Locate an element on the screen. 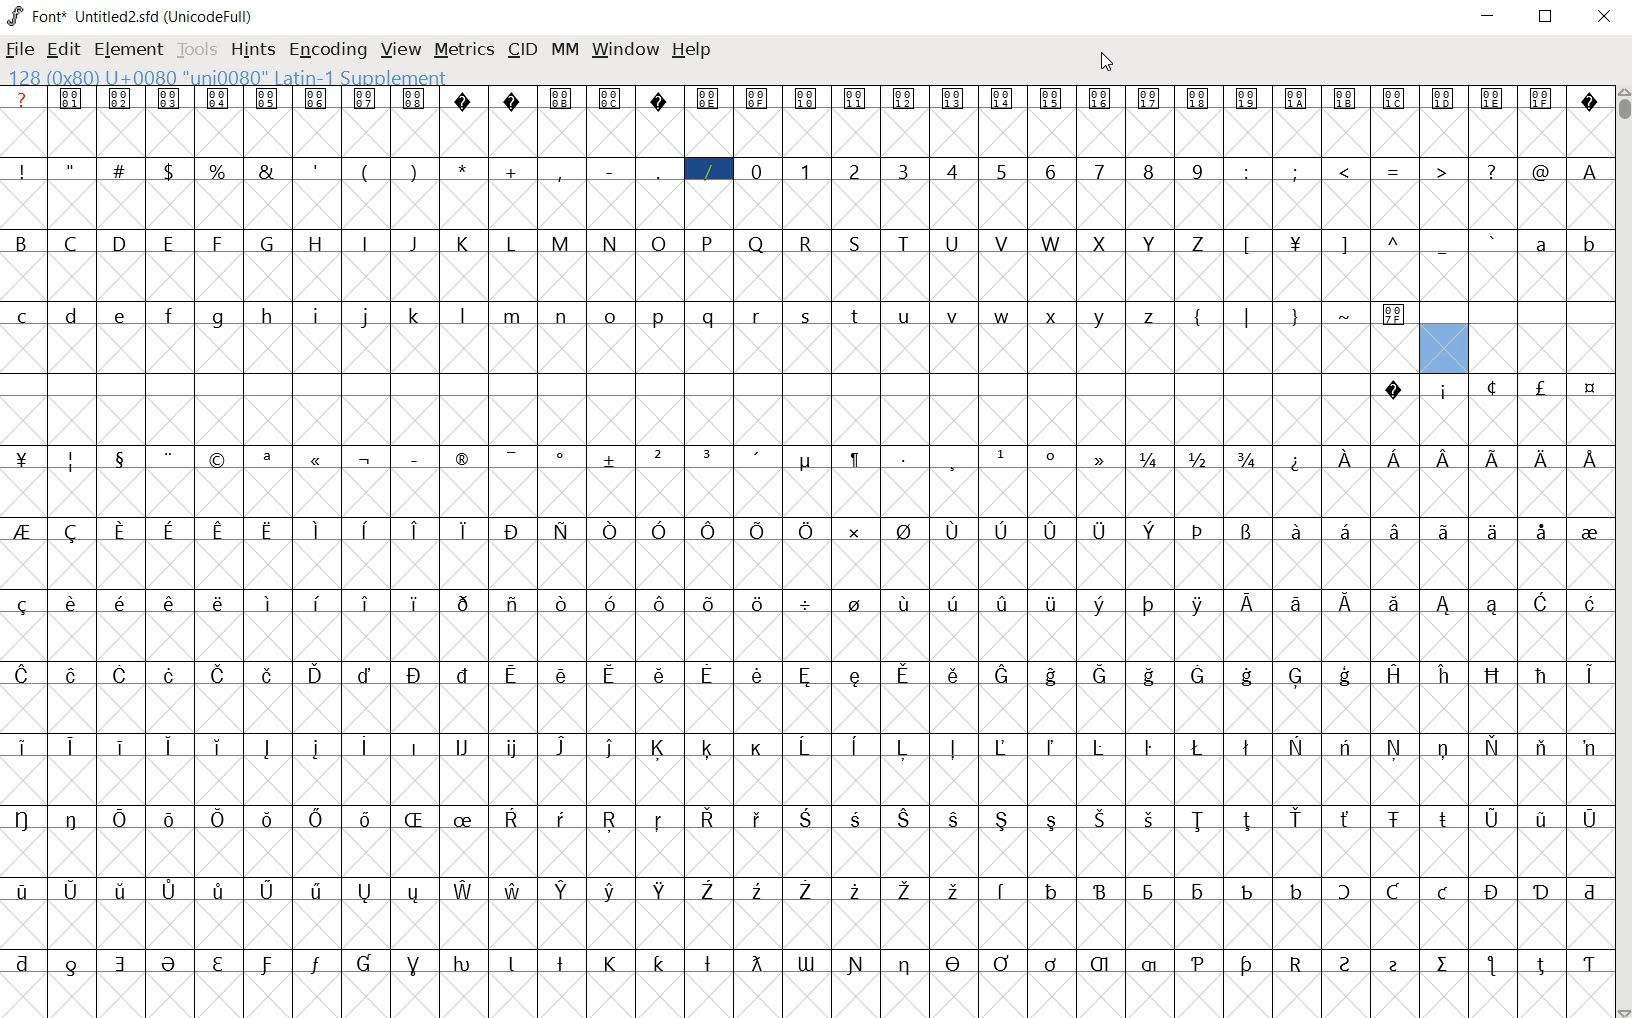 This screenshot has width=1632, height=1018. glyph is located at coordinates (1591, 459).